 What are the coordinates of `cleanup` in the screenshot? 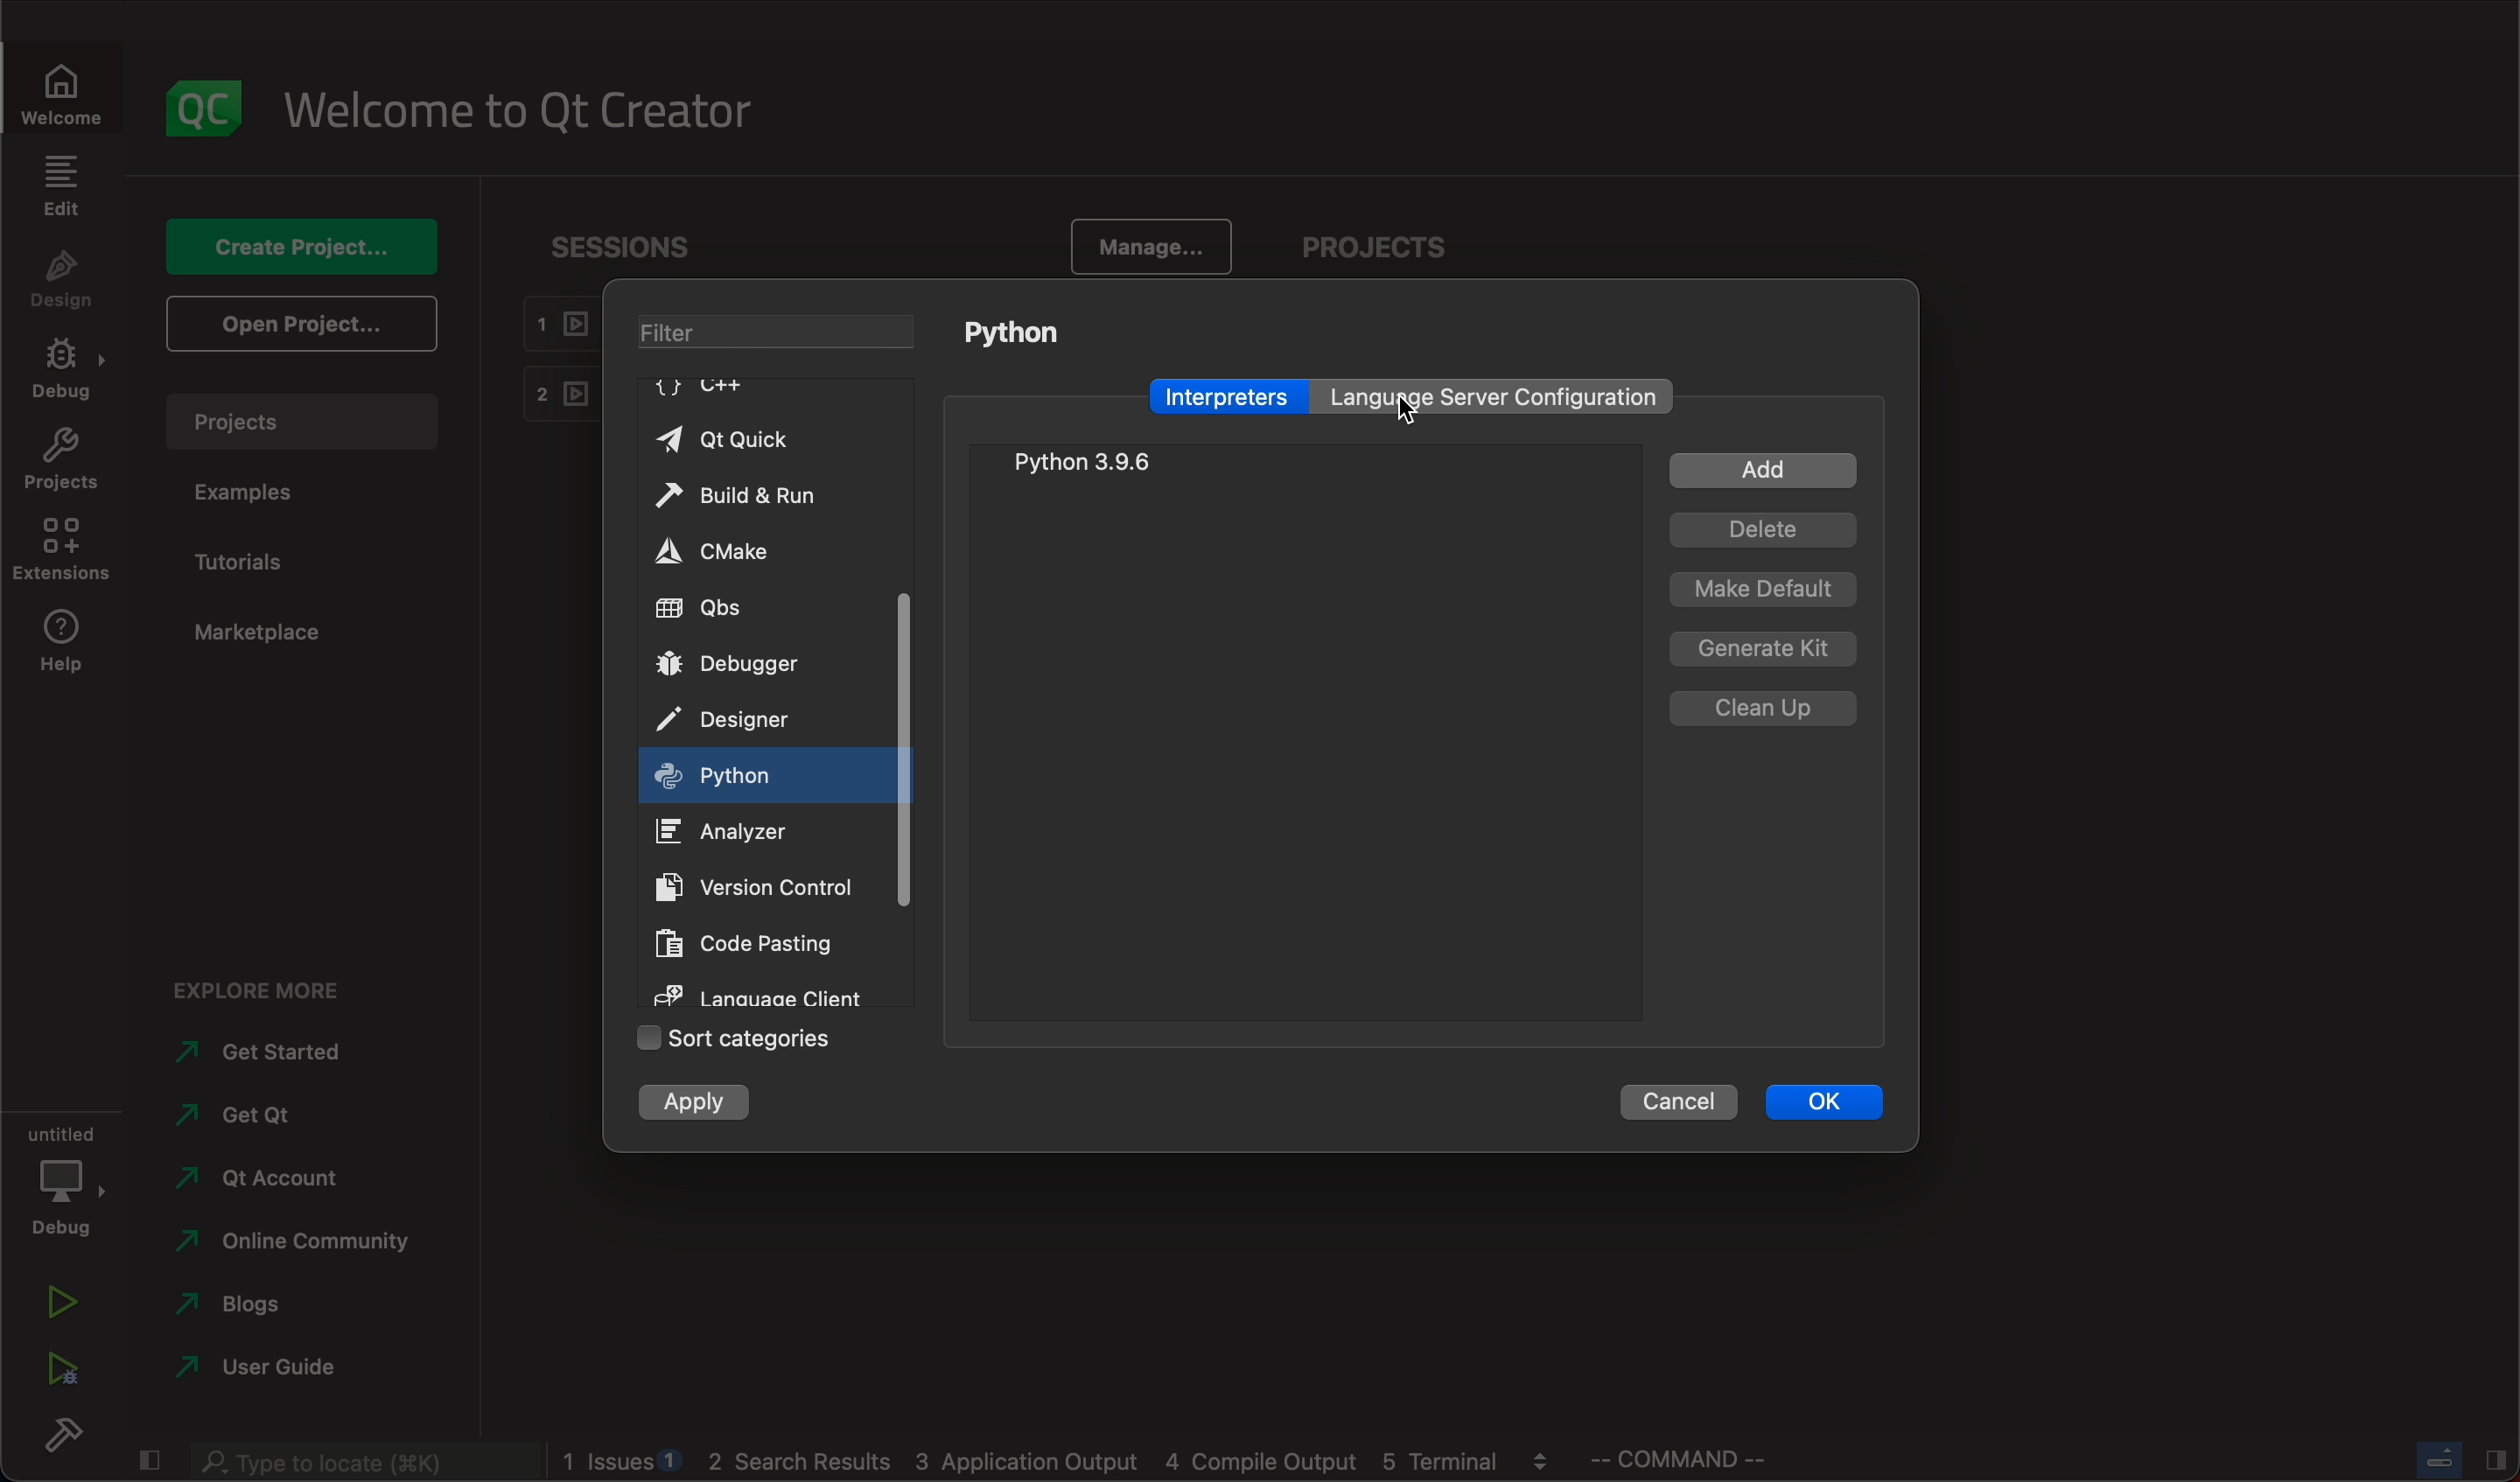 It's located at (1770, 707).